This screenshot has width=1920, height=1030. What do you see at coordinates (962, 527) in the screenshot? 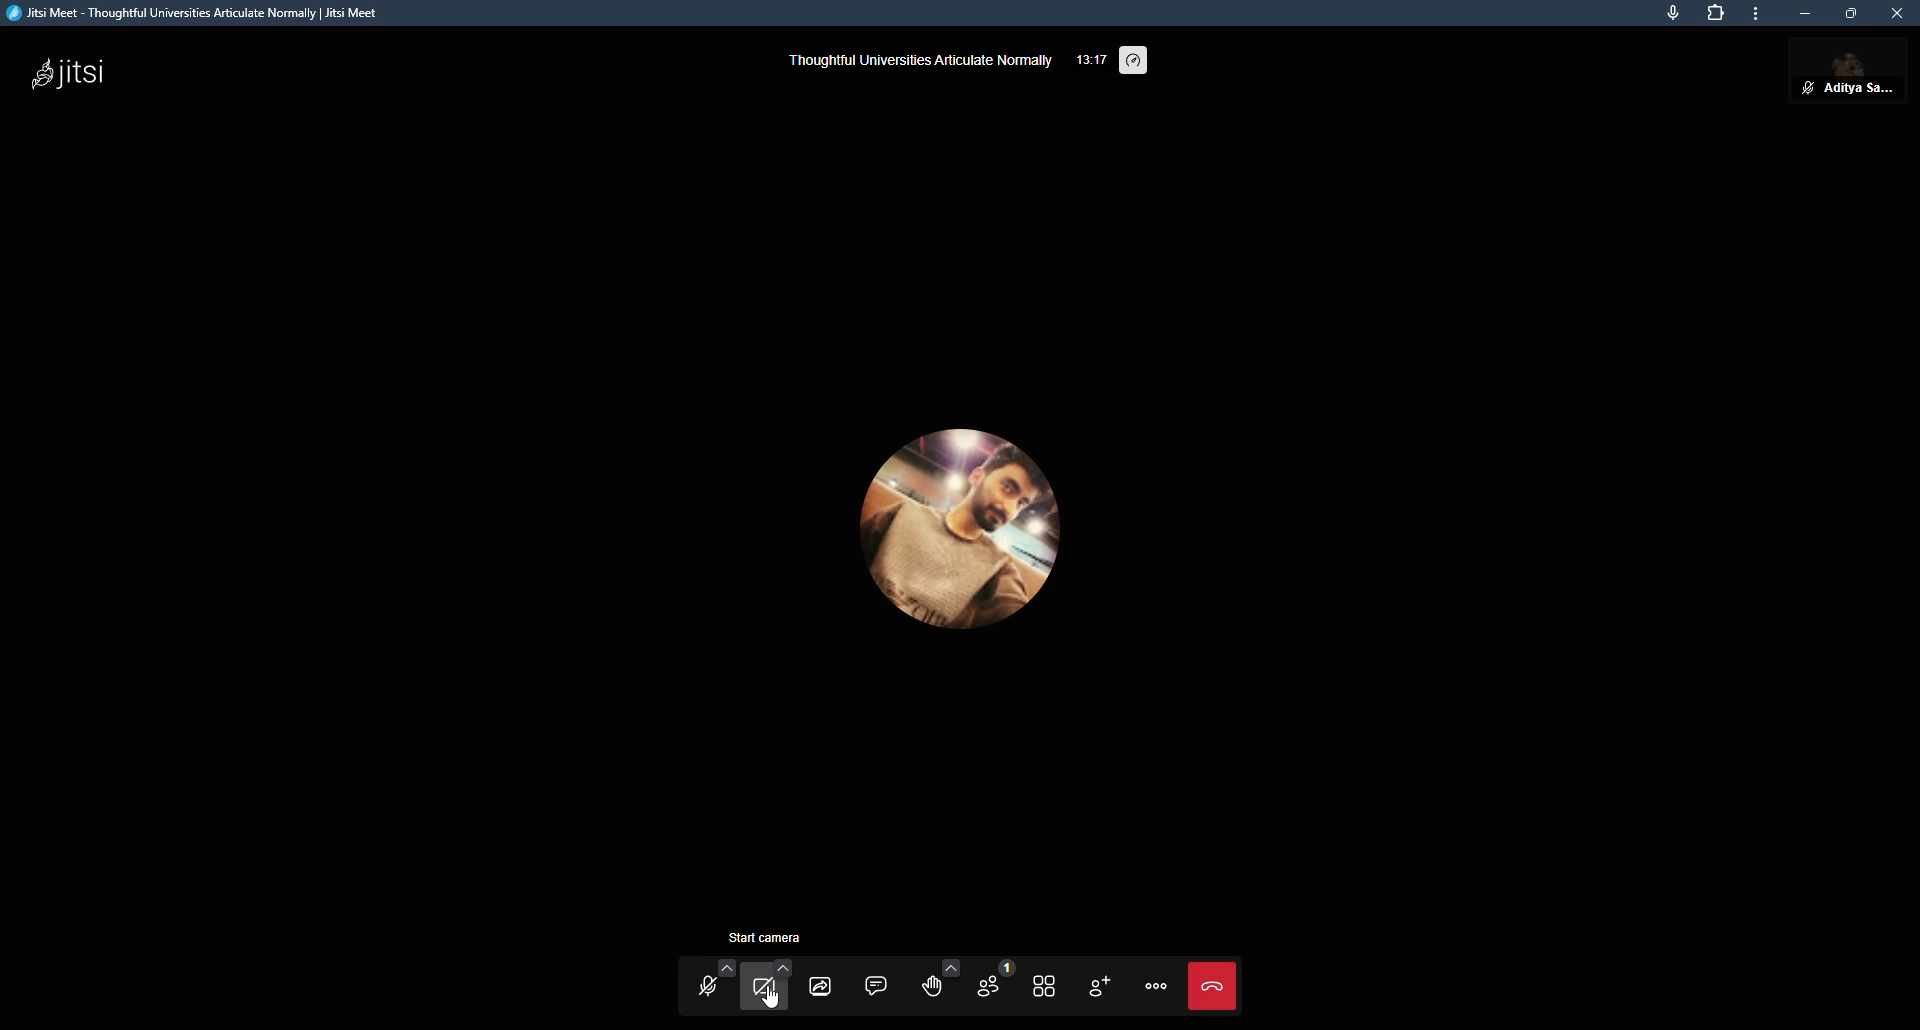
I see `profile picture` at bounding box center [962, 527].